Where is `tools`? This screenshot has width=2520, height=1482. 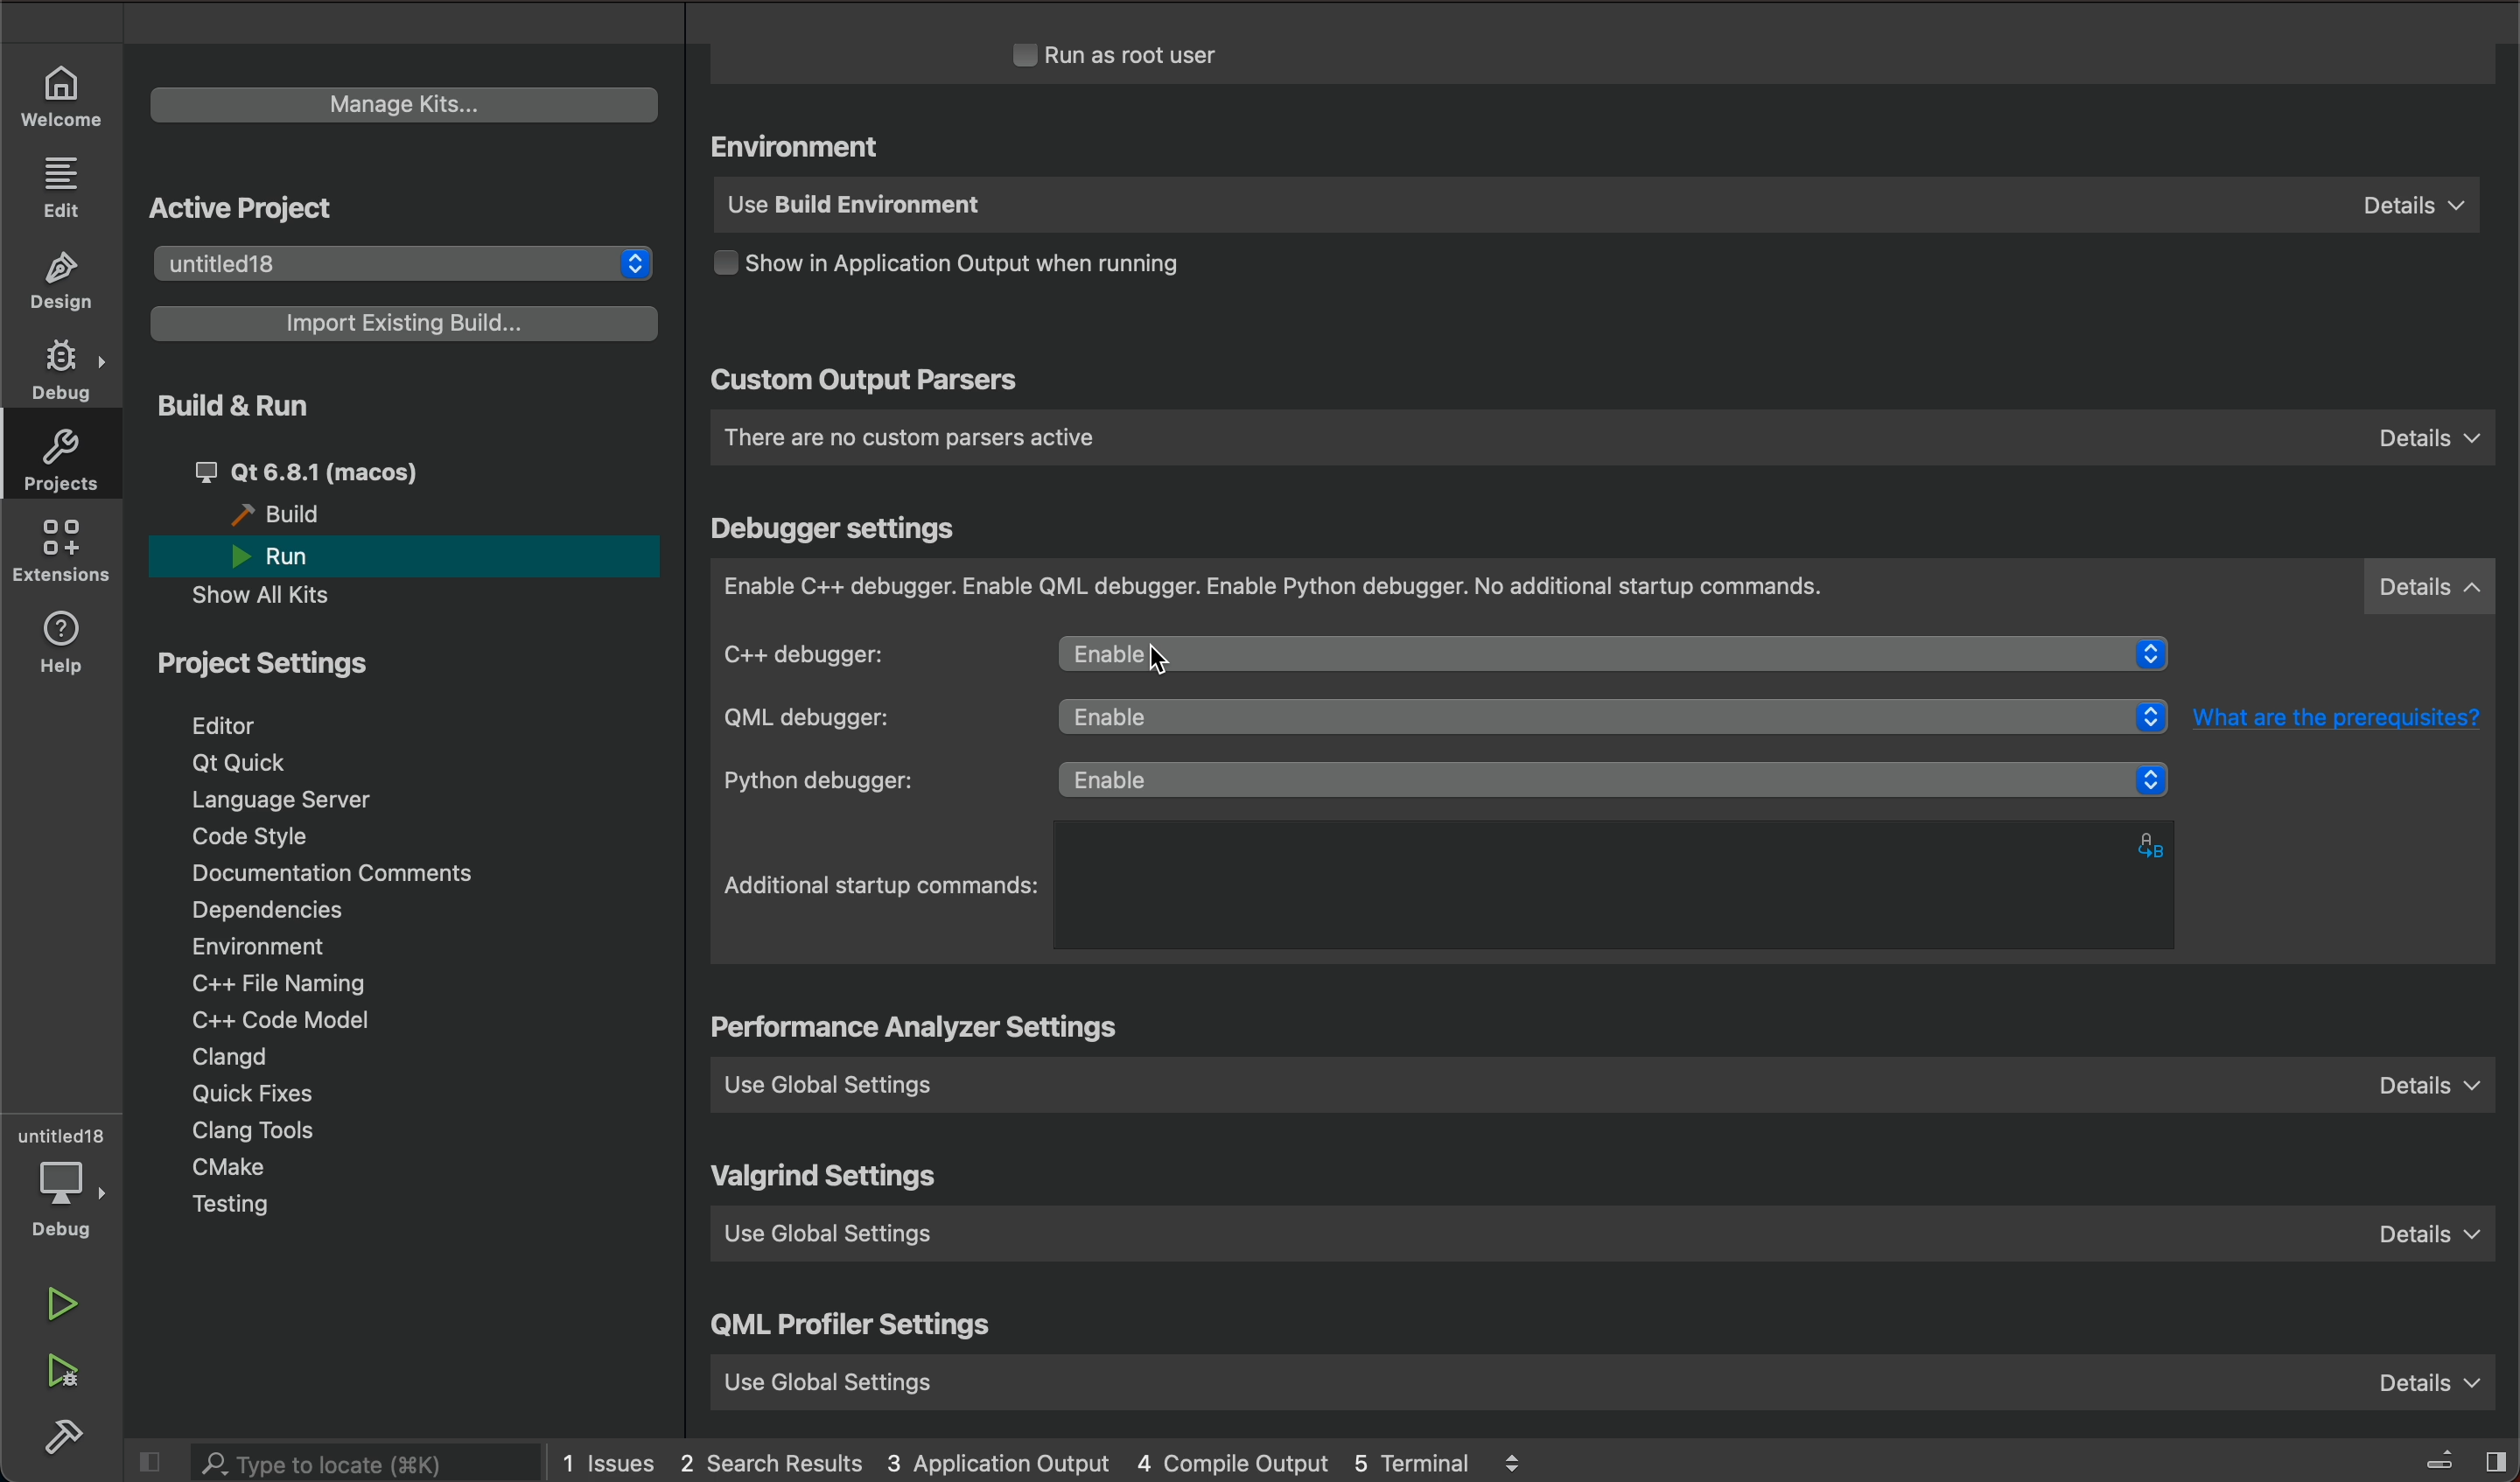 tools is located at coordinates (284, 1132).